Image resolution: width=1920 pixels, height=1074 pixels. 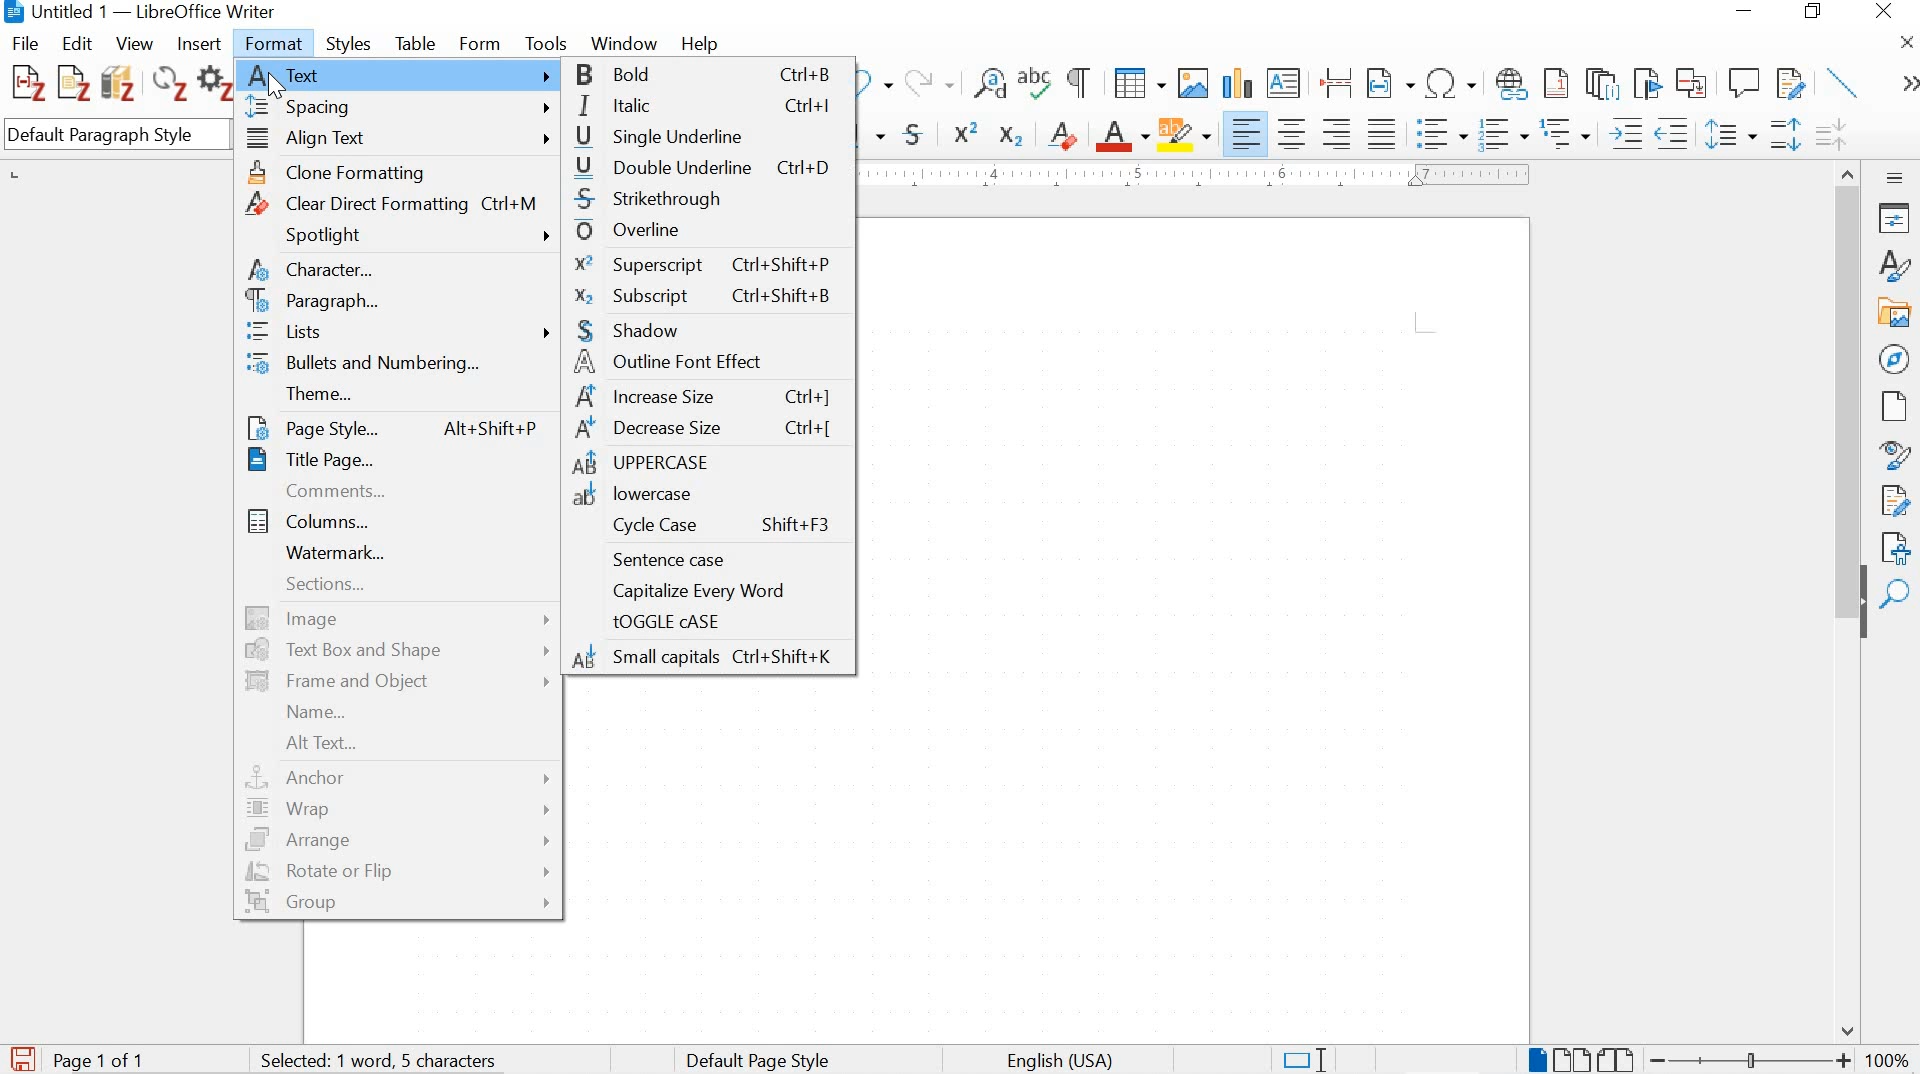 What do you see at coordinates (215, 86) in the screenshot?
I see `set document preferences` at bounding box center [215, 86].